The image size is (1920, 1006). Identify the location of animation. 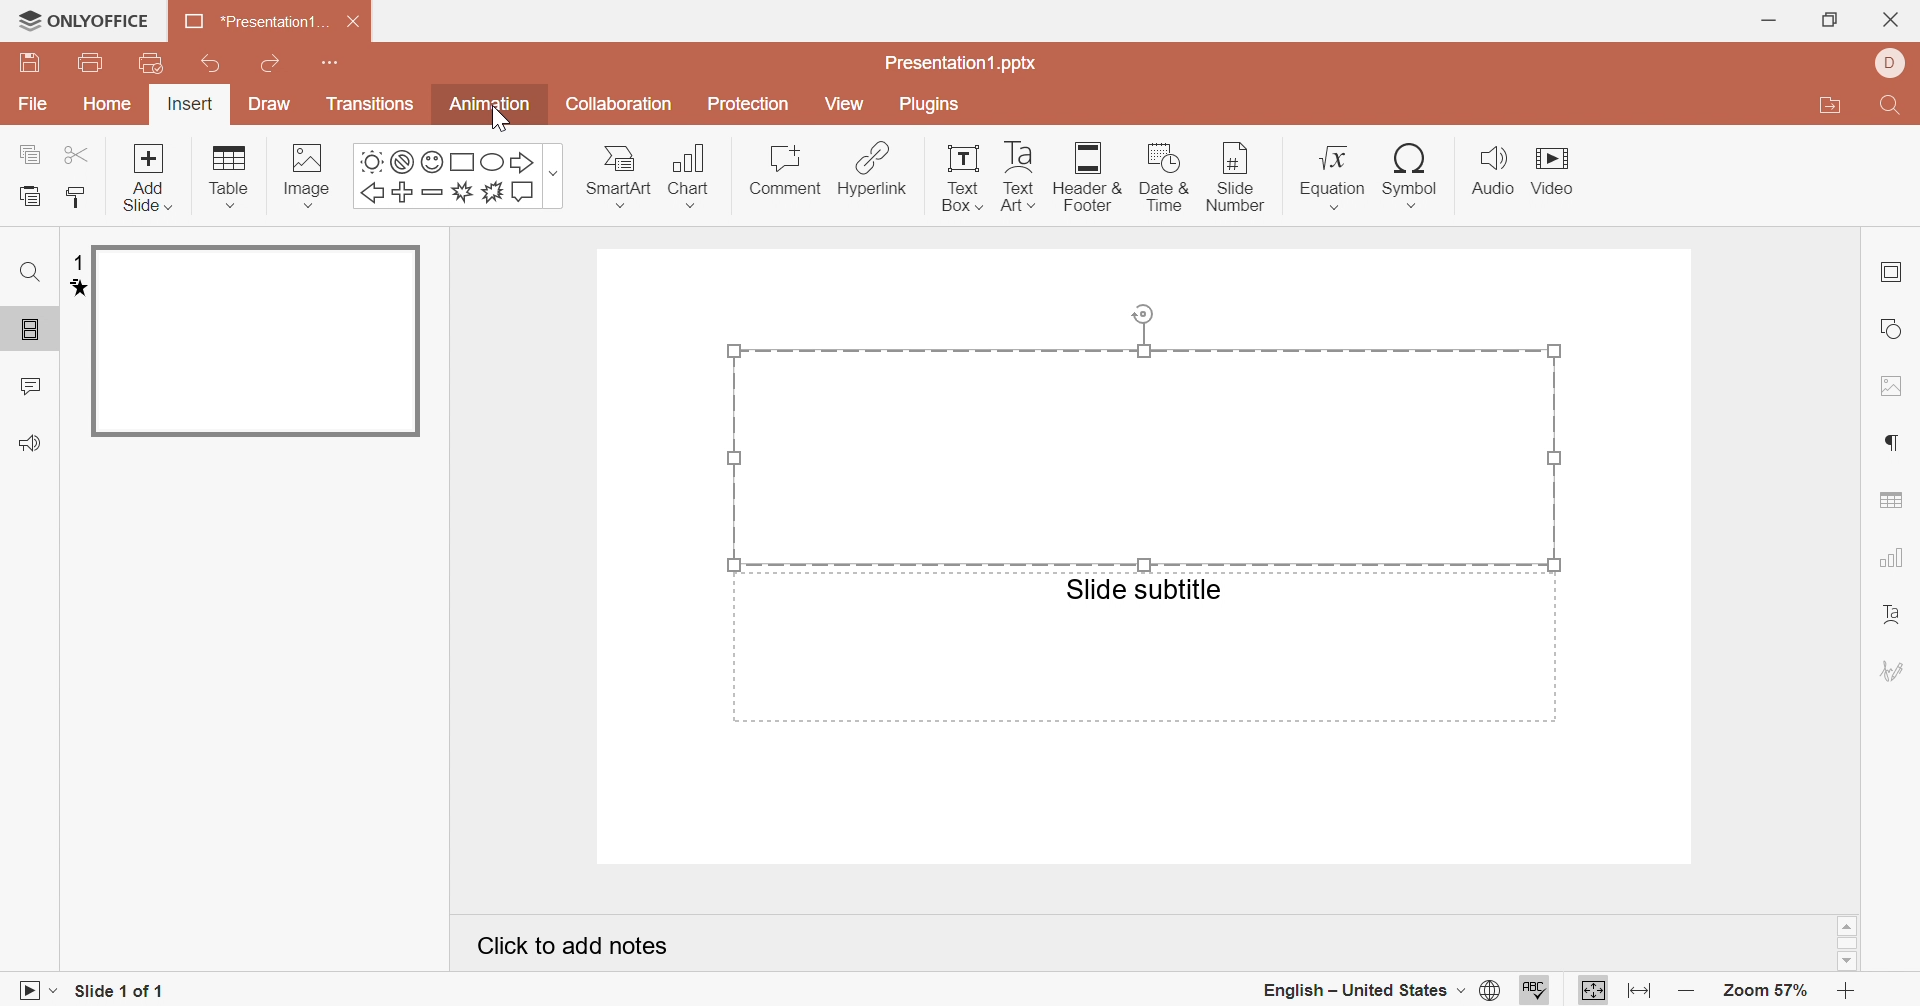
(72, 289).